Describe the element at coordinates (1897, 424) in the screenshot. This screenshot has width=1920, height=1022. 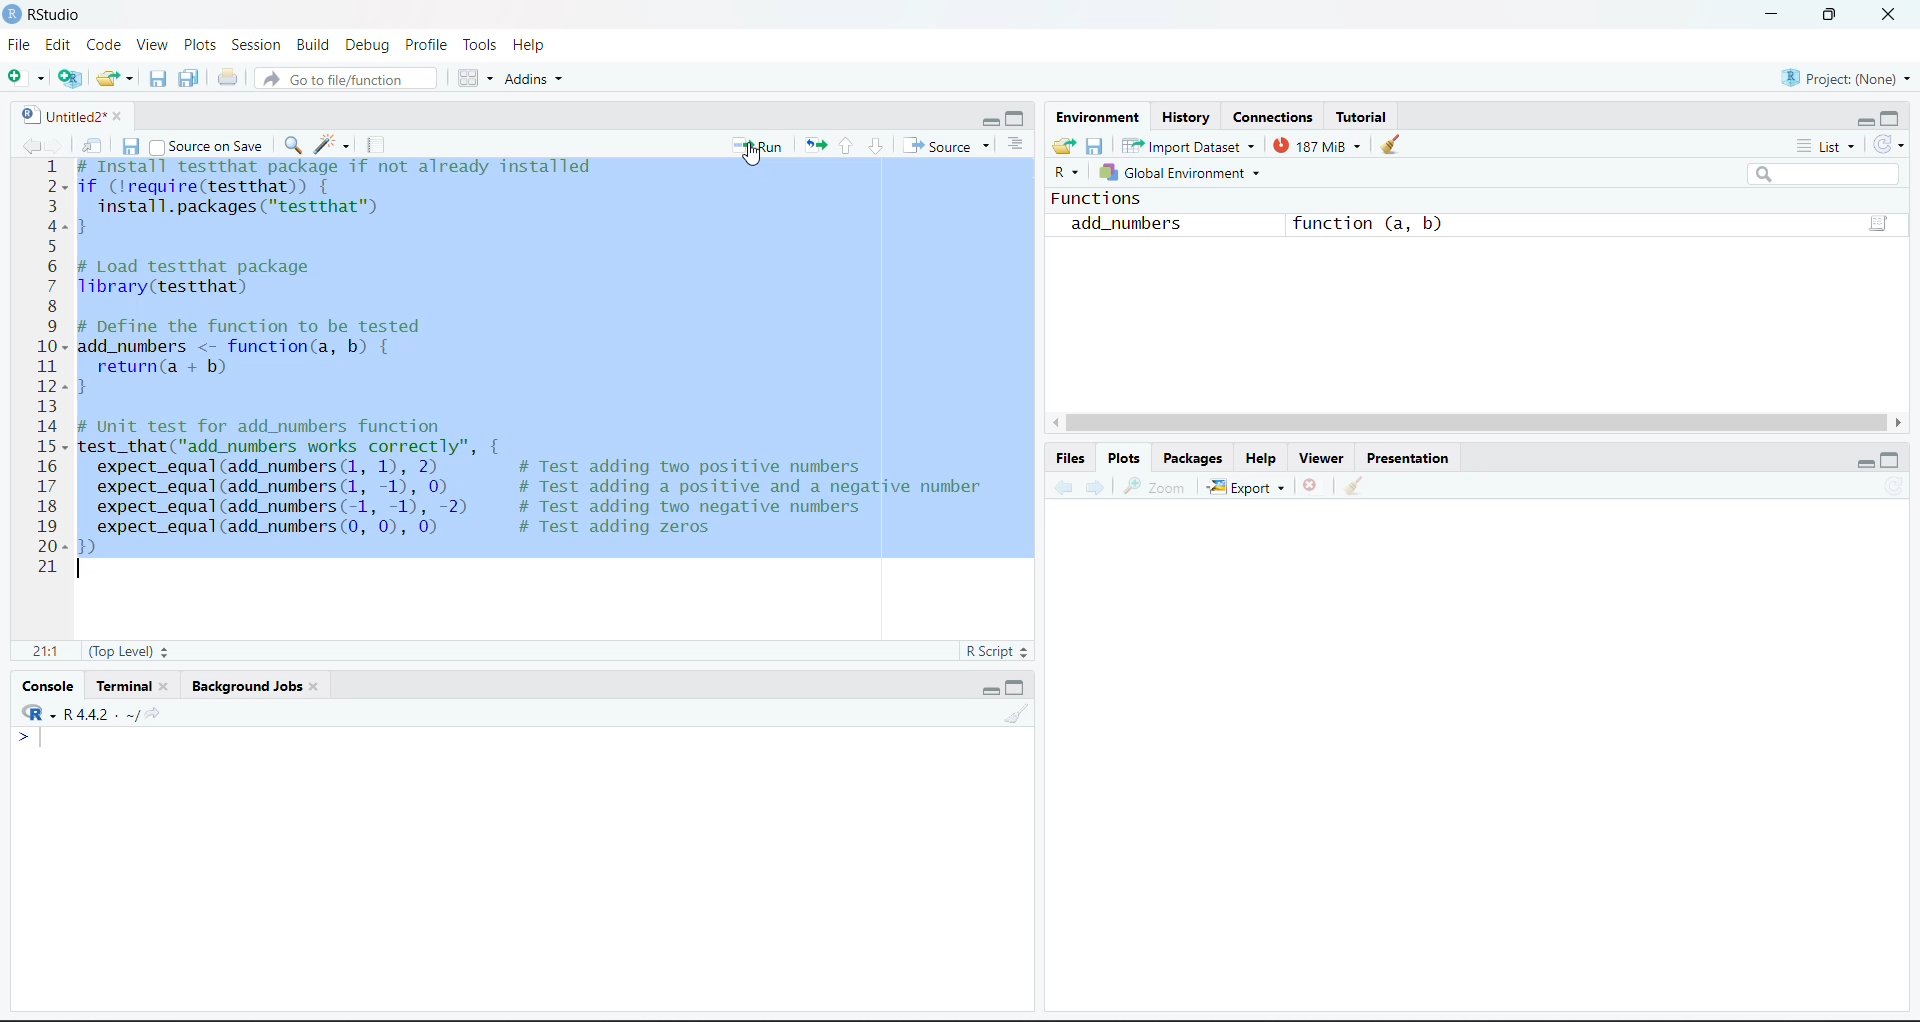
I see `scroll right` at that location.